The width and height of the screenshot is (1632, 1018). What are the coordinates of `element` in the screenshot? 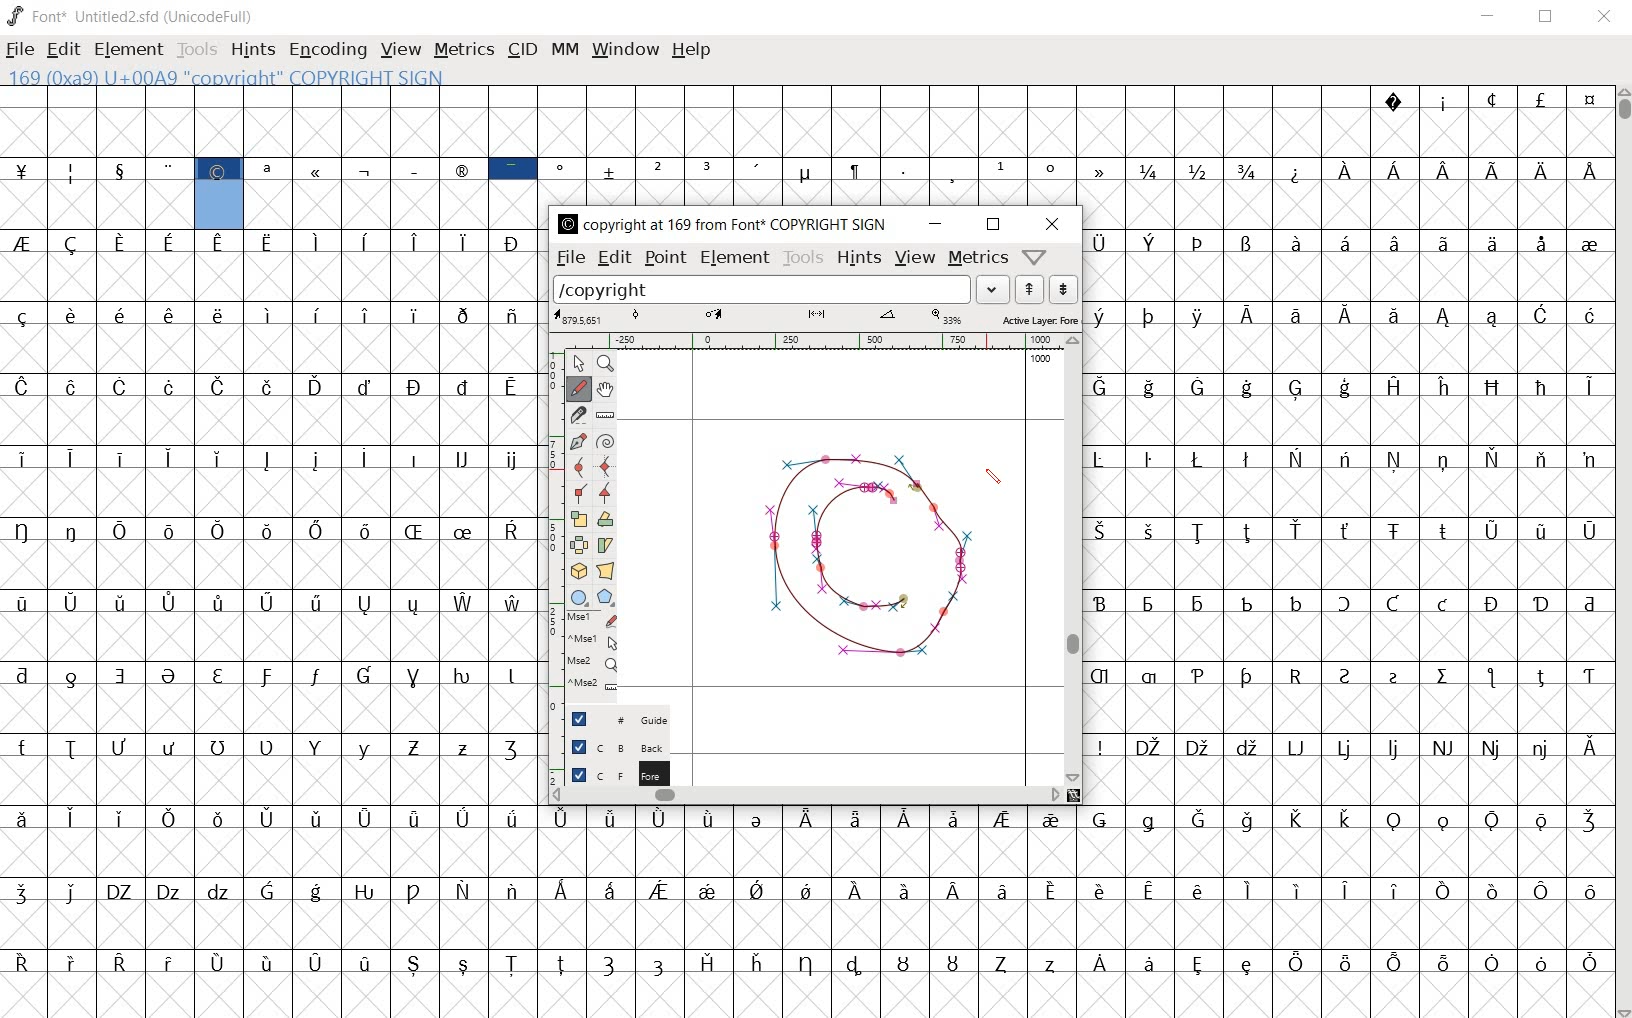 It's located at (128, 49).